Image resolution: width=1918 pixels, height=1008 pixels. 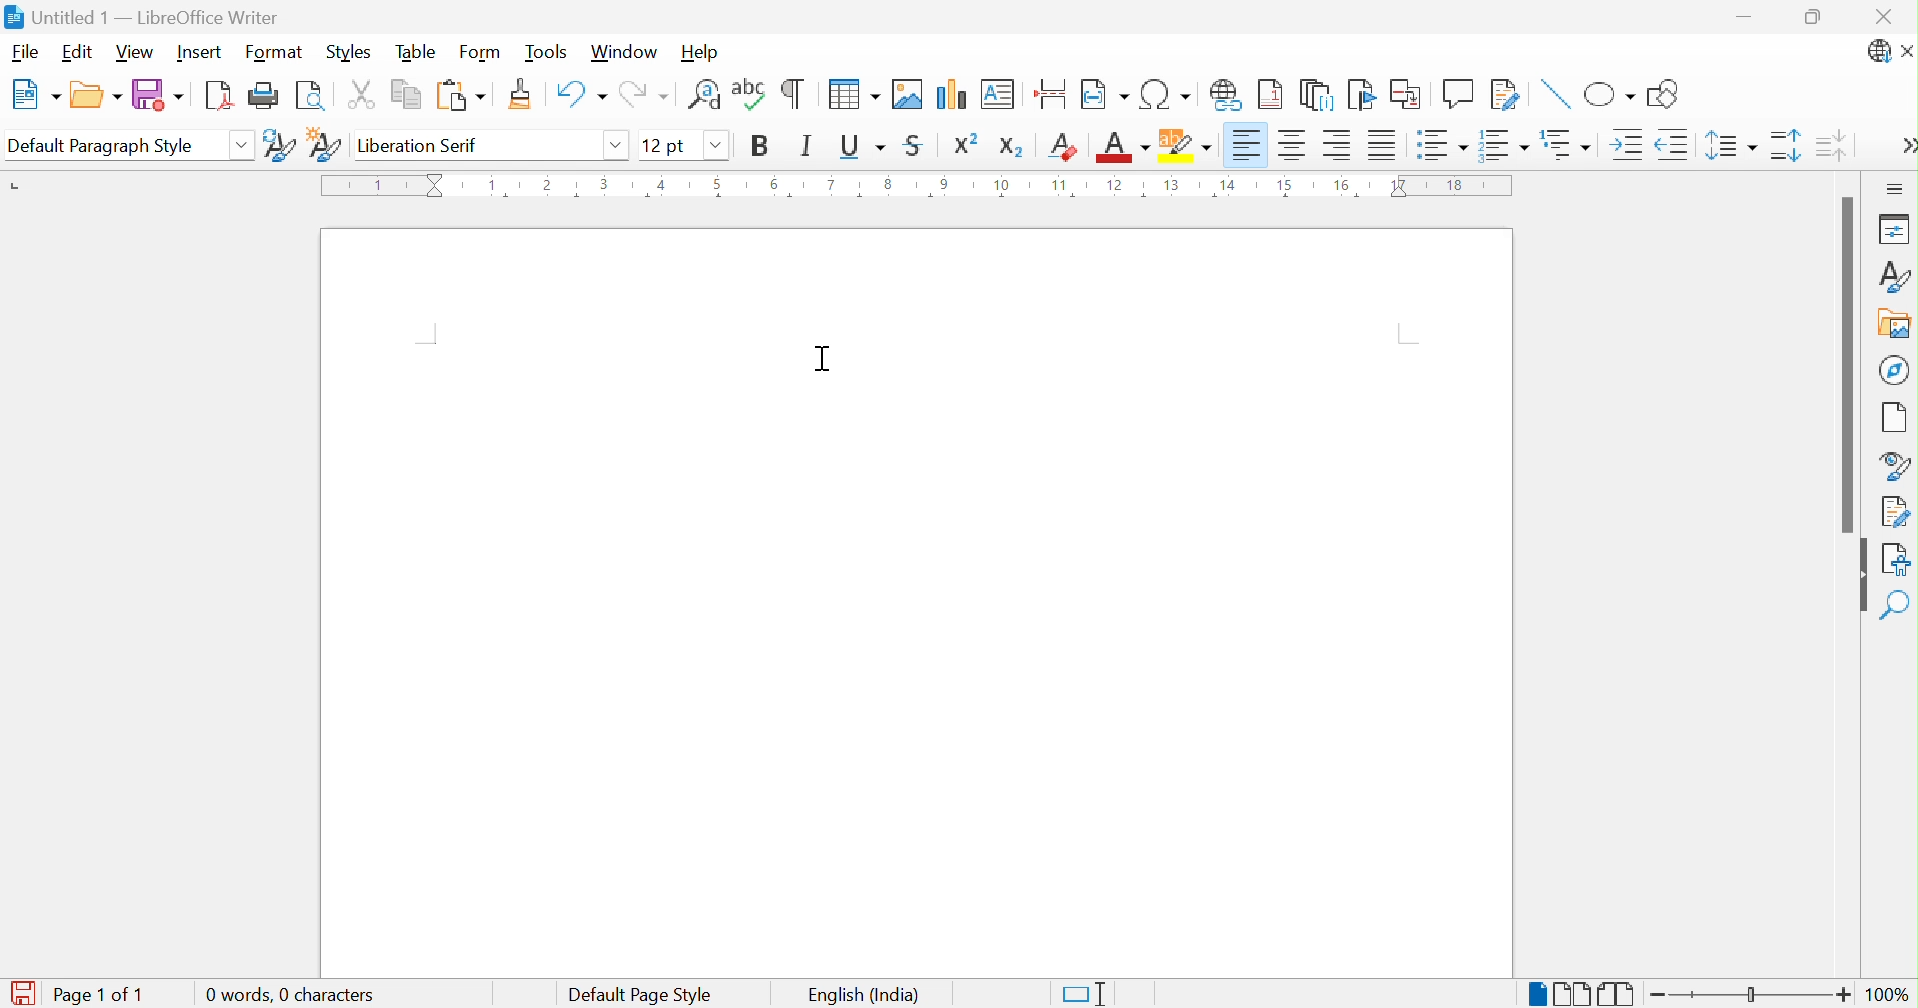 I want to click on Select outline format, so click(x=1565, y=142).